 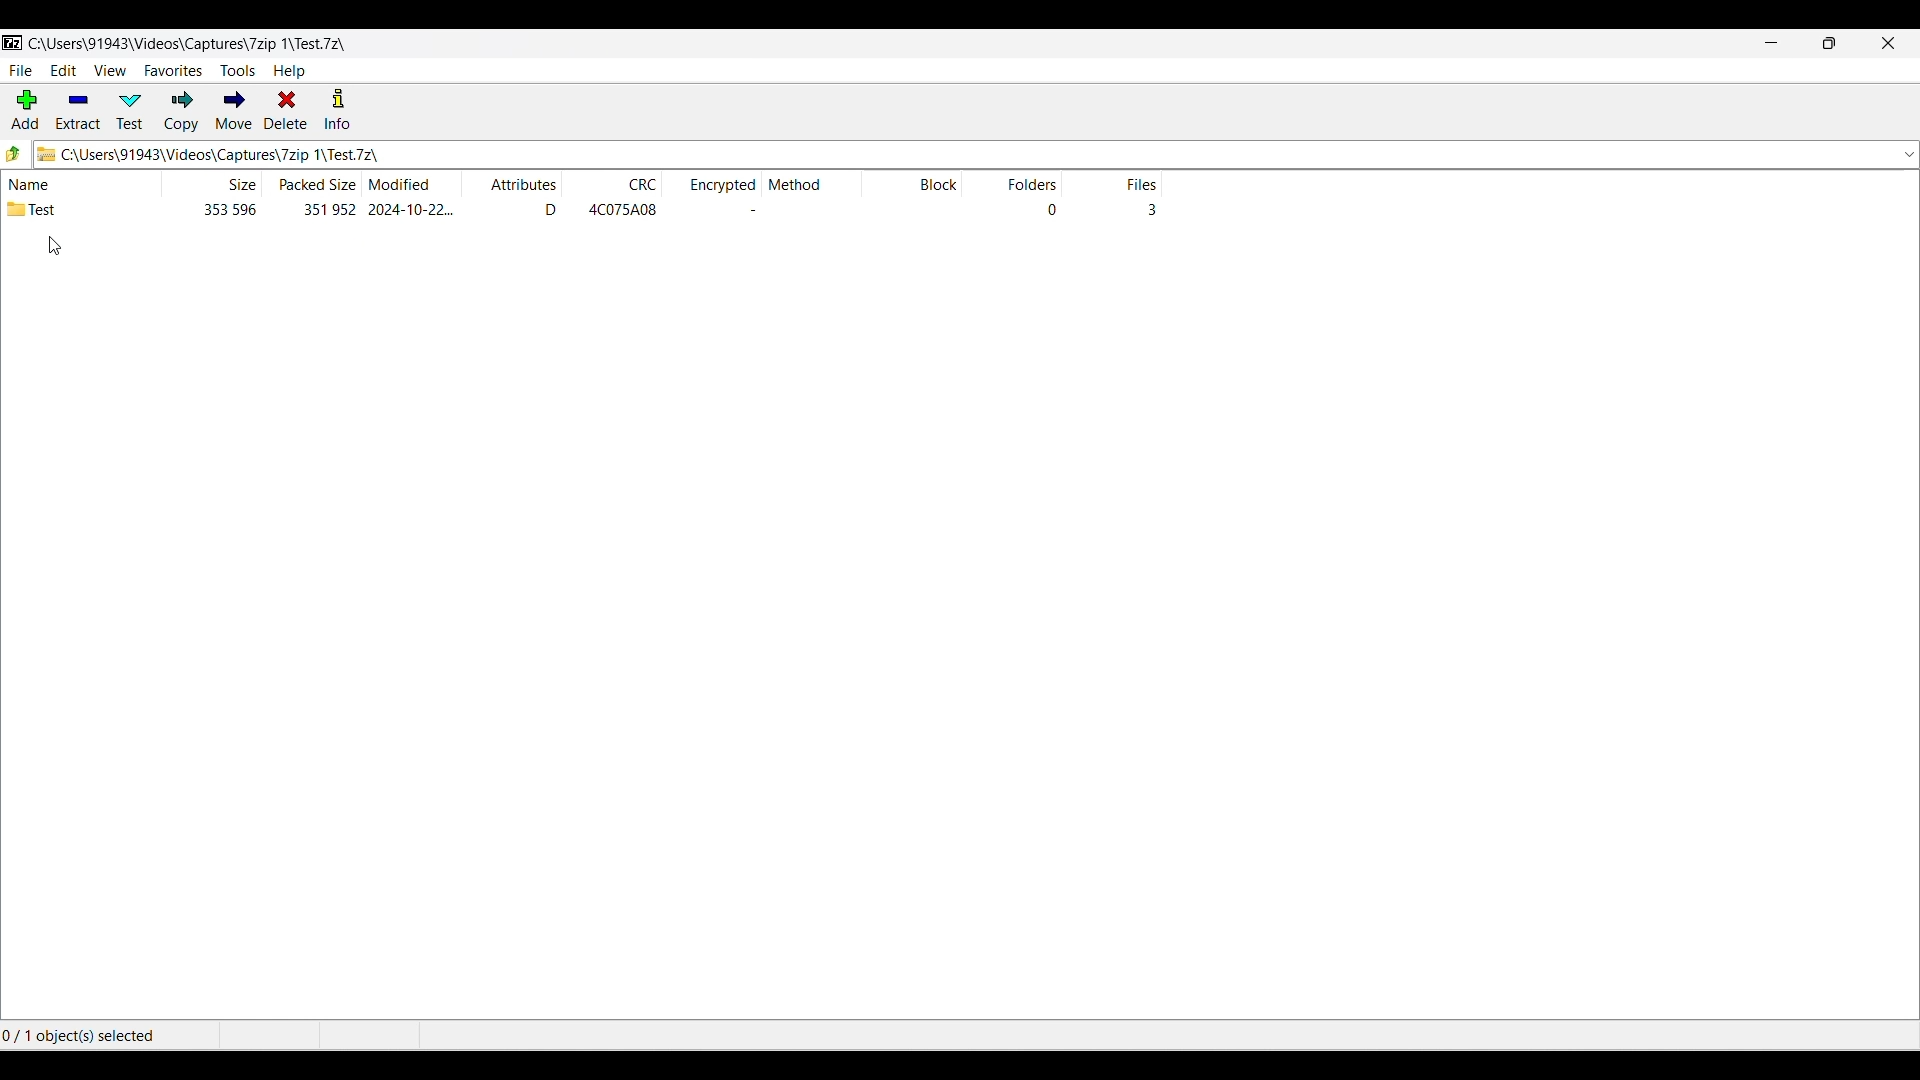 I want to click on Cursor position unchanged, so click(x=54, y=246).